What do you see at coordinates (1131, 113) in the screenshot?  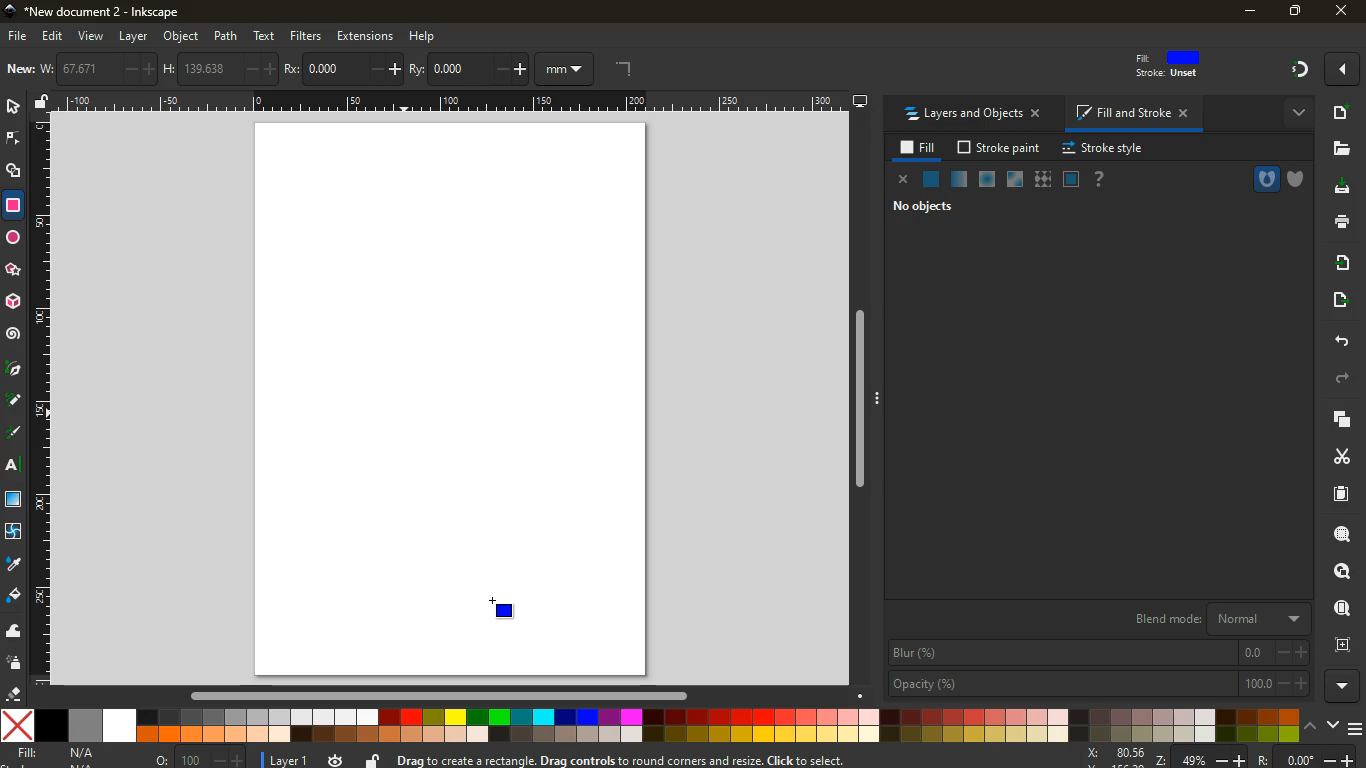 I see `fill and stroke` at bounding box center [1131, 113].